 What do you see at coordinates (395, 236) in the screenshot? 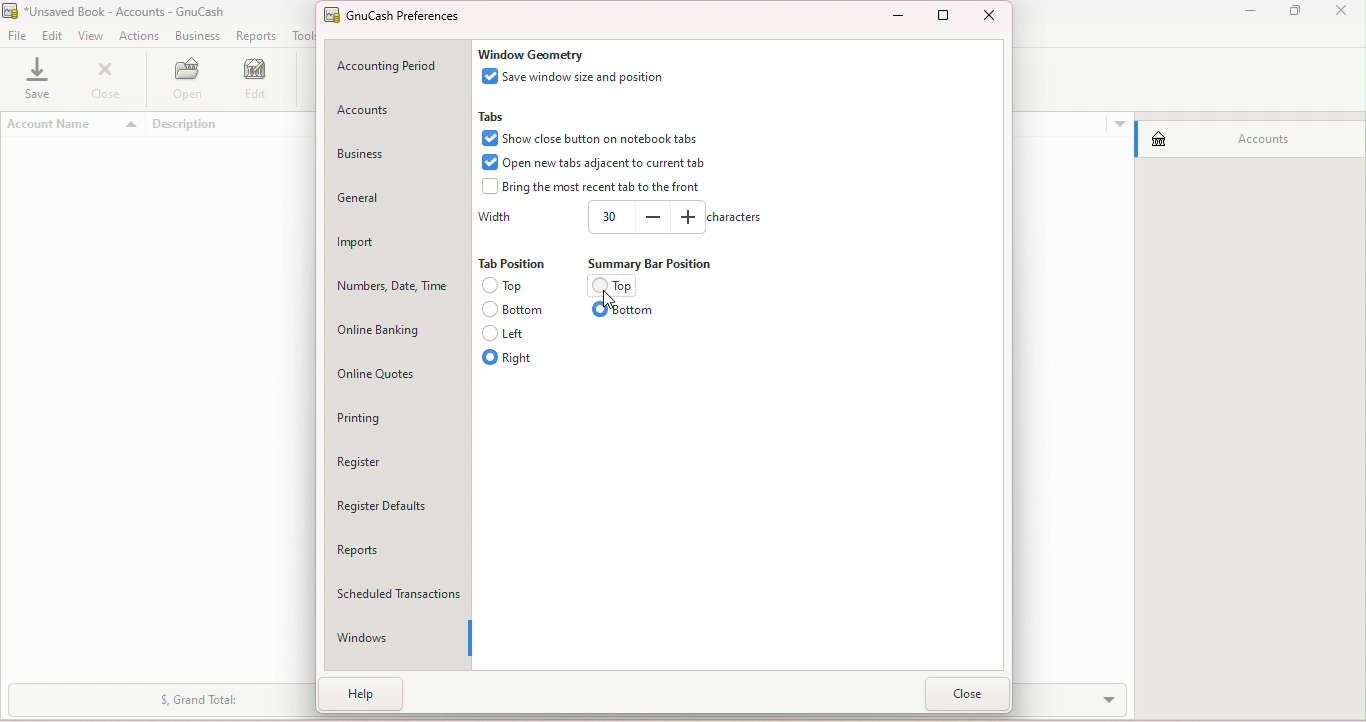
I see `Import` at bounding box center [395, 236].